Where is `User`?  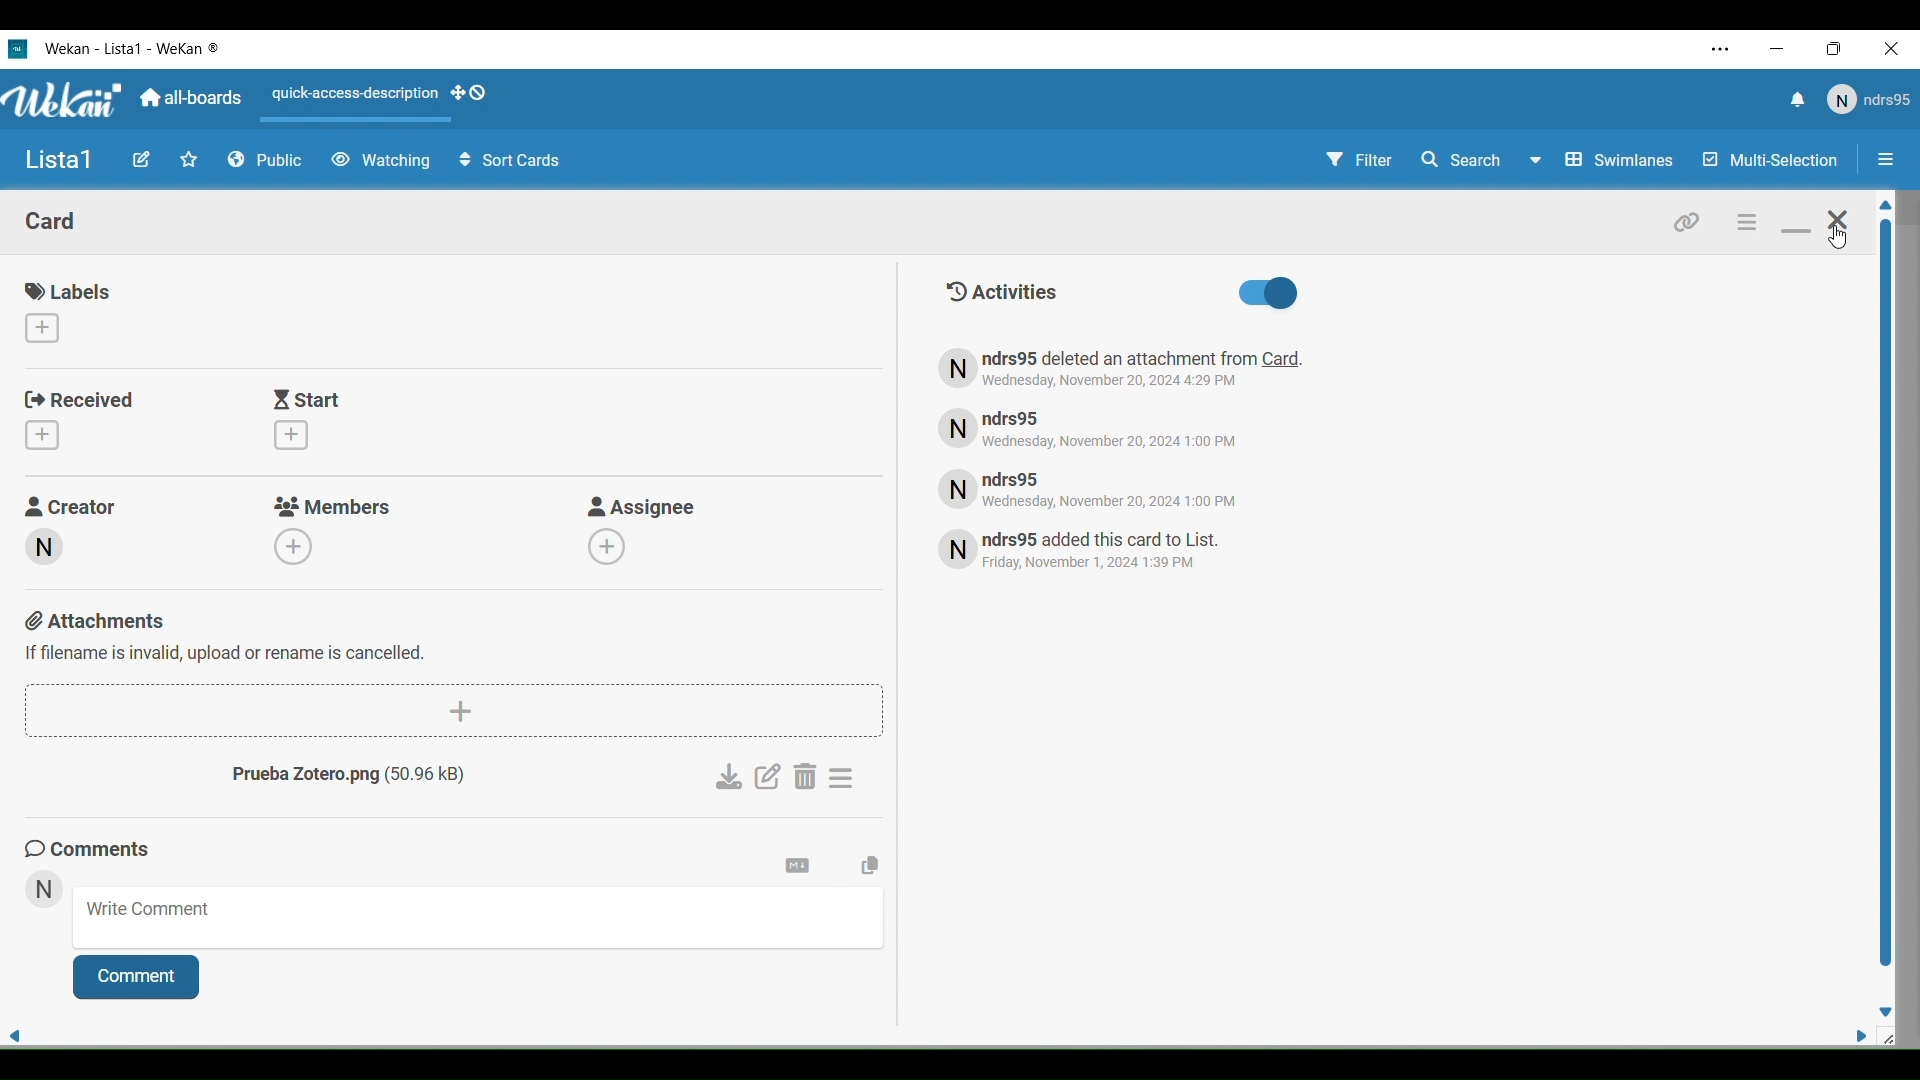
User is located at coordinates (43, 890).